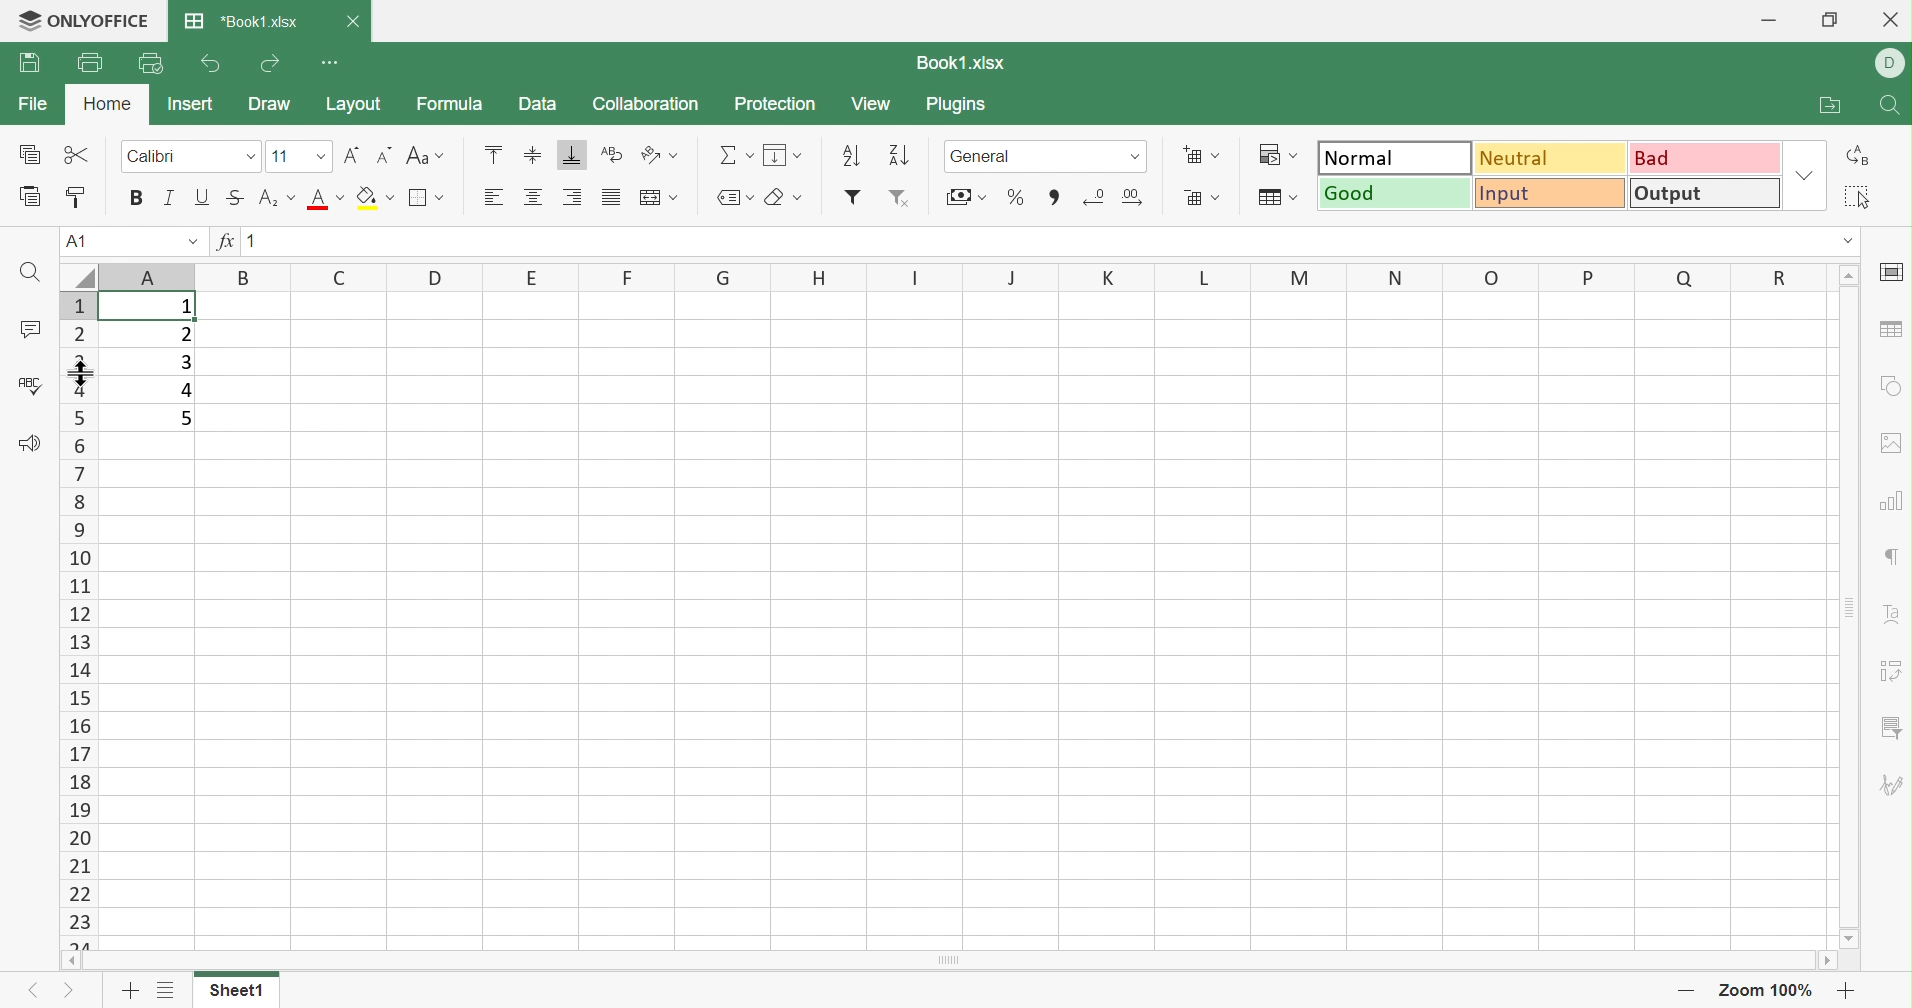 The image size is (1912, 1008). What do you see at coordinates (280, 156) in the screenshot?
I see `11` at bounding box center [280, 156].